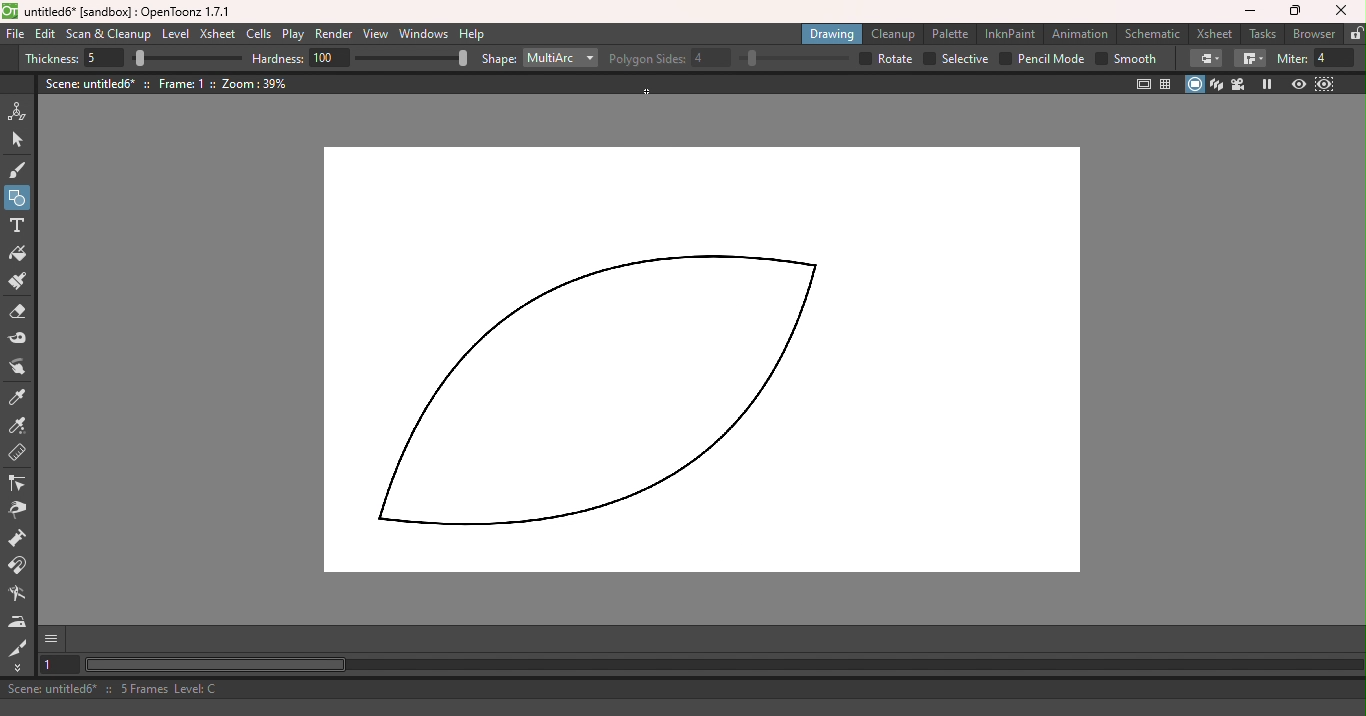 This screenshot has width=1366, height=716. I want to click on Cap, so click(1205, 59).